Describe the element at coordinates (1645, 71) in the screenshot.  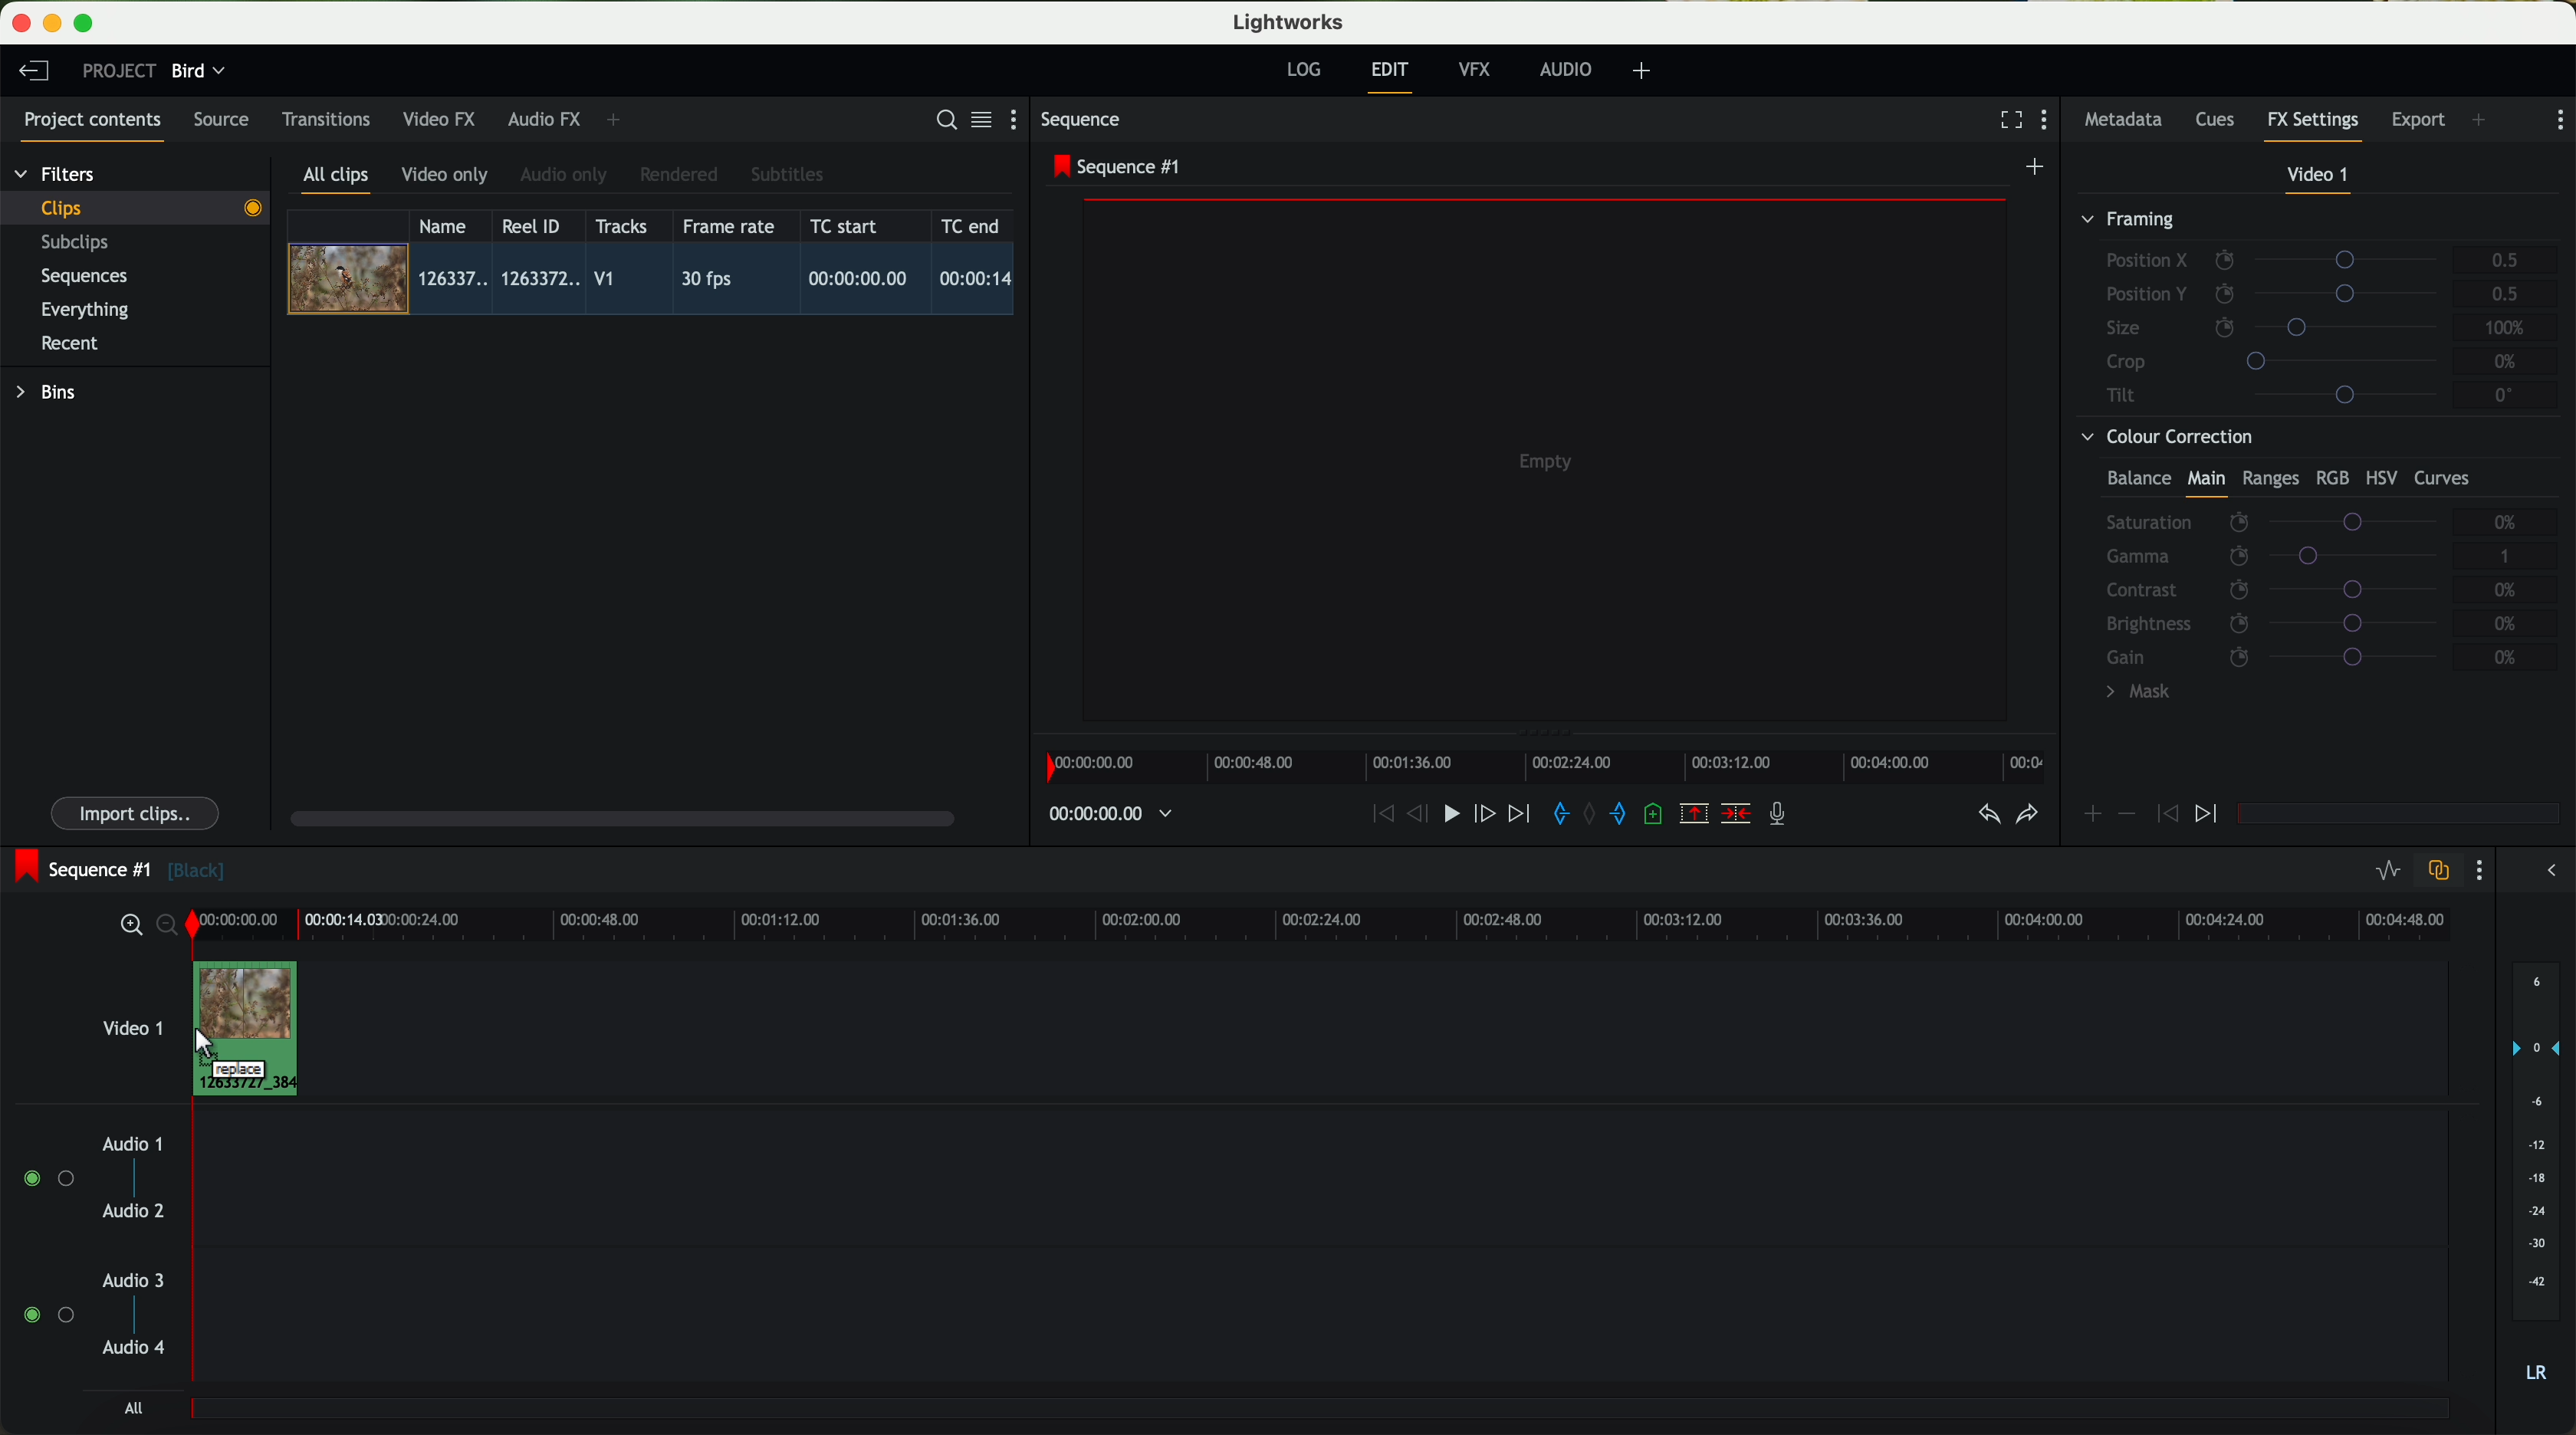
I see `add, remove and create layouts` at that location.